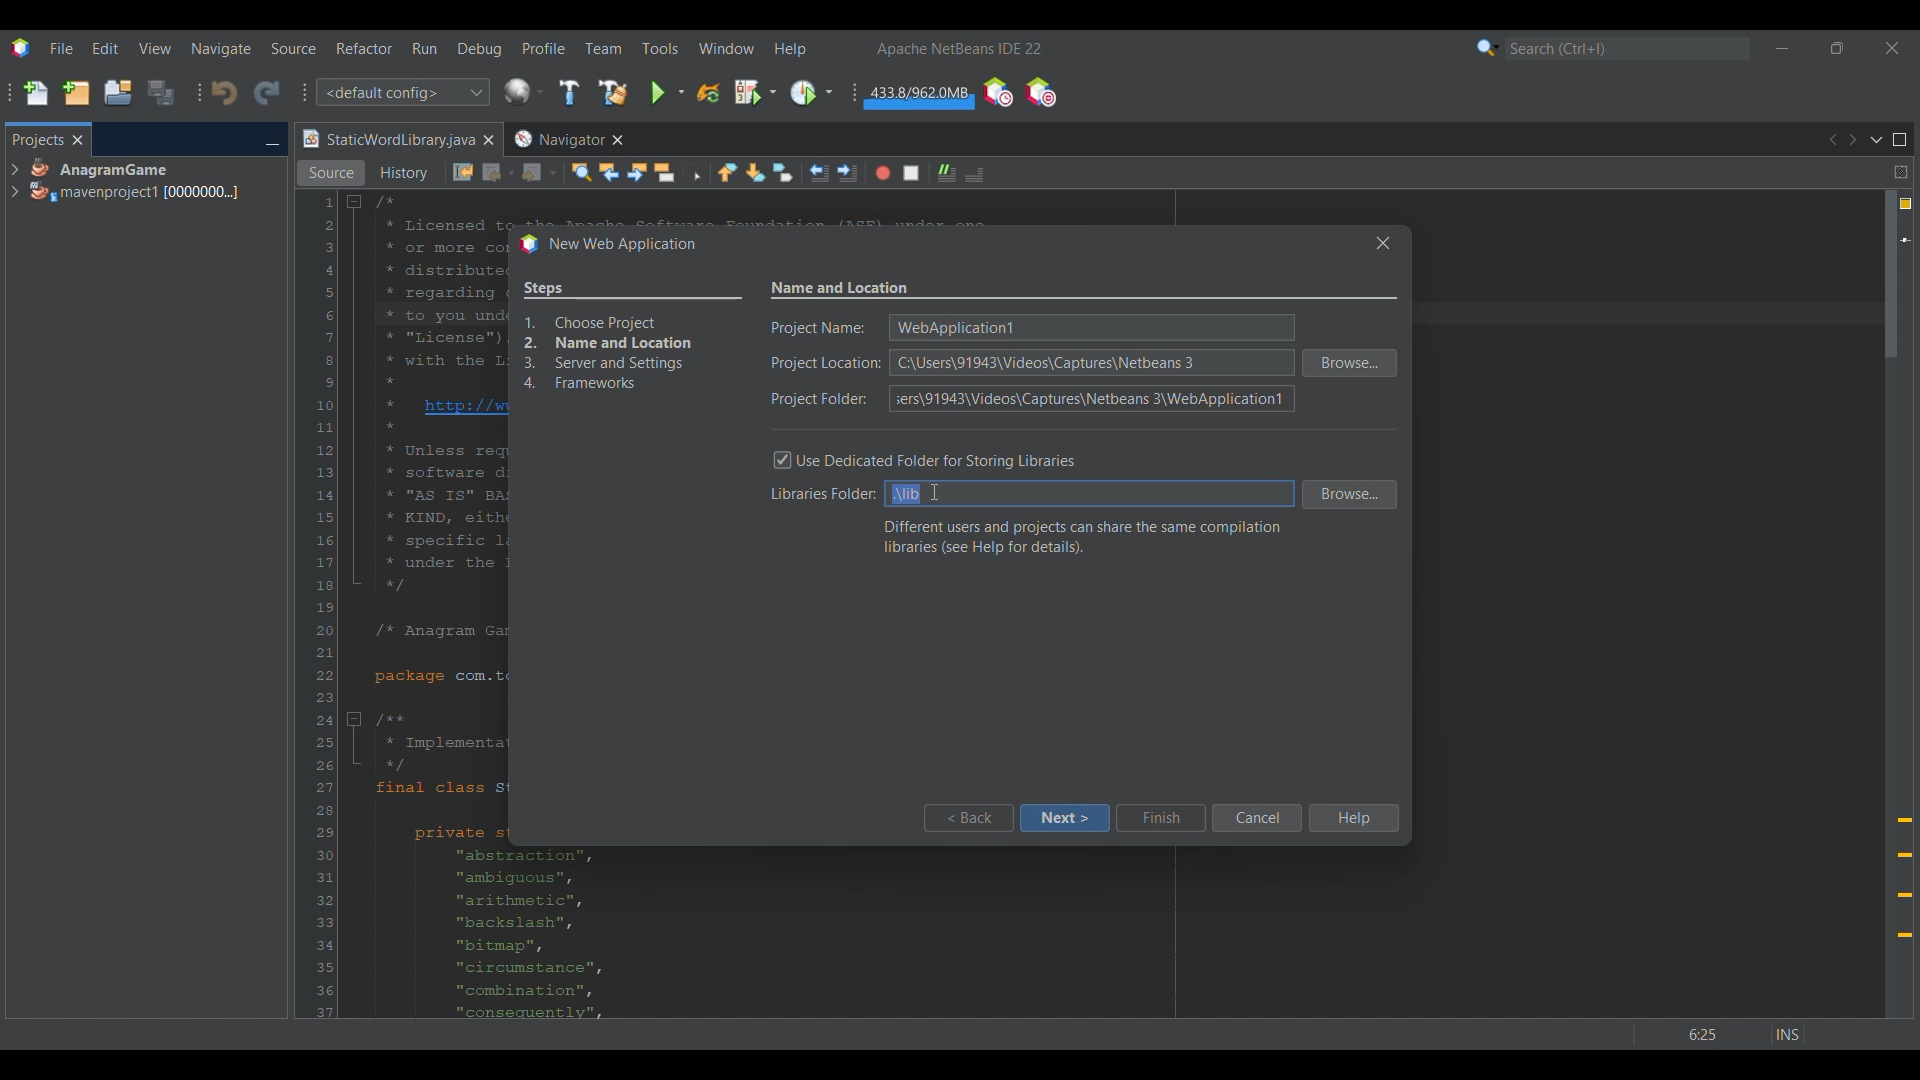  I want to click on Show documents list, so click(1876, 139).